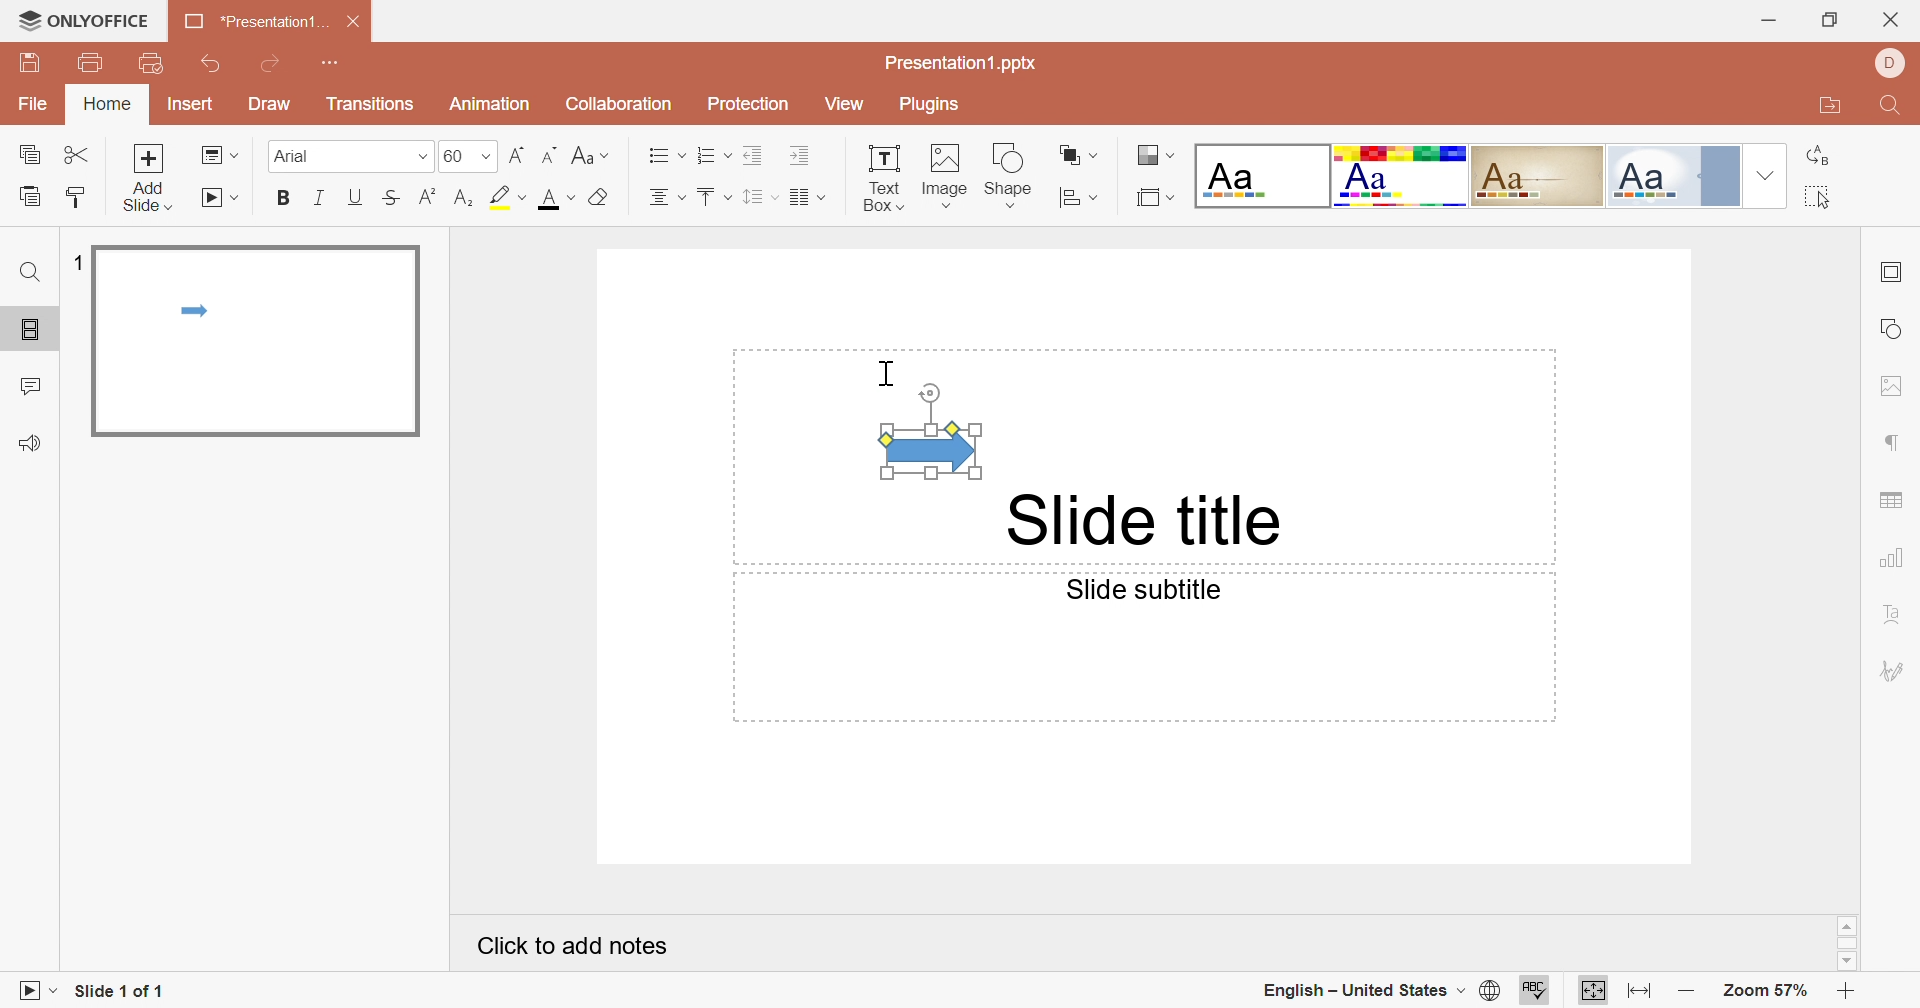  Describe the element at coordinates (28, 195) in the screenshot. I see `Paste` at that location.